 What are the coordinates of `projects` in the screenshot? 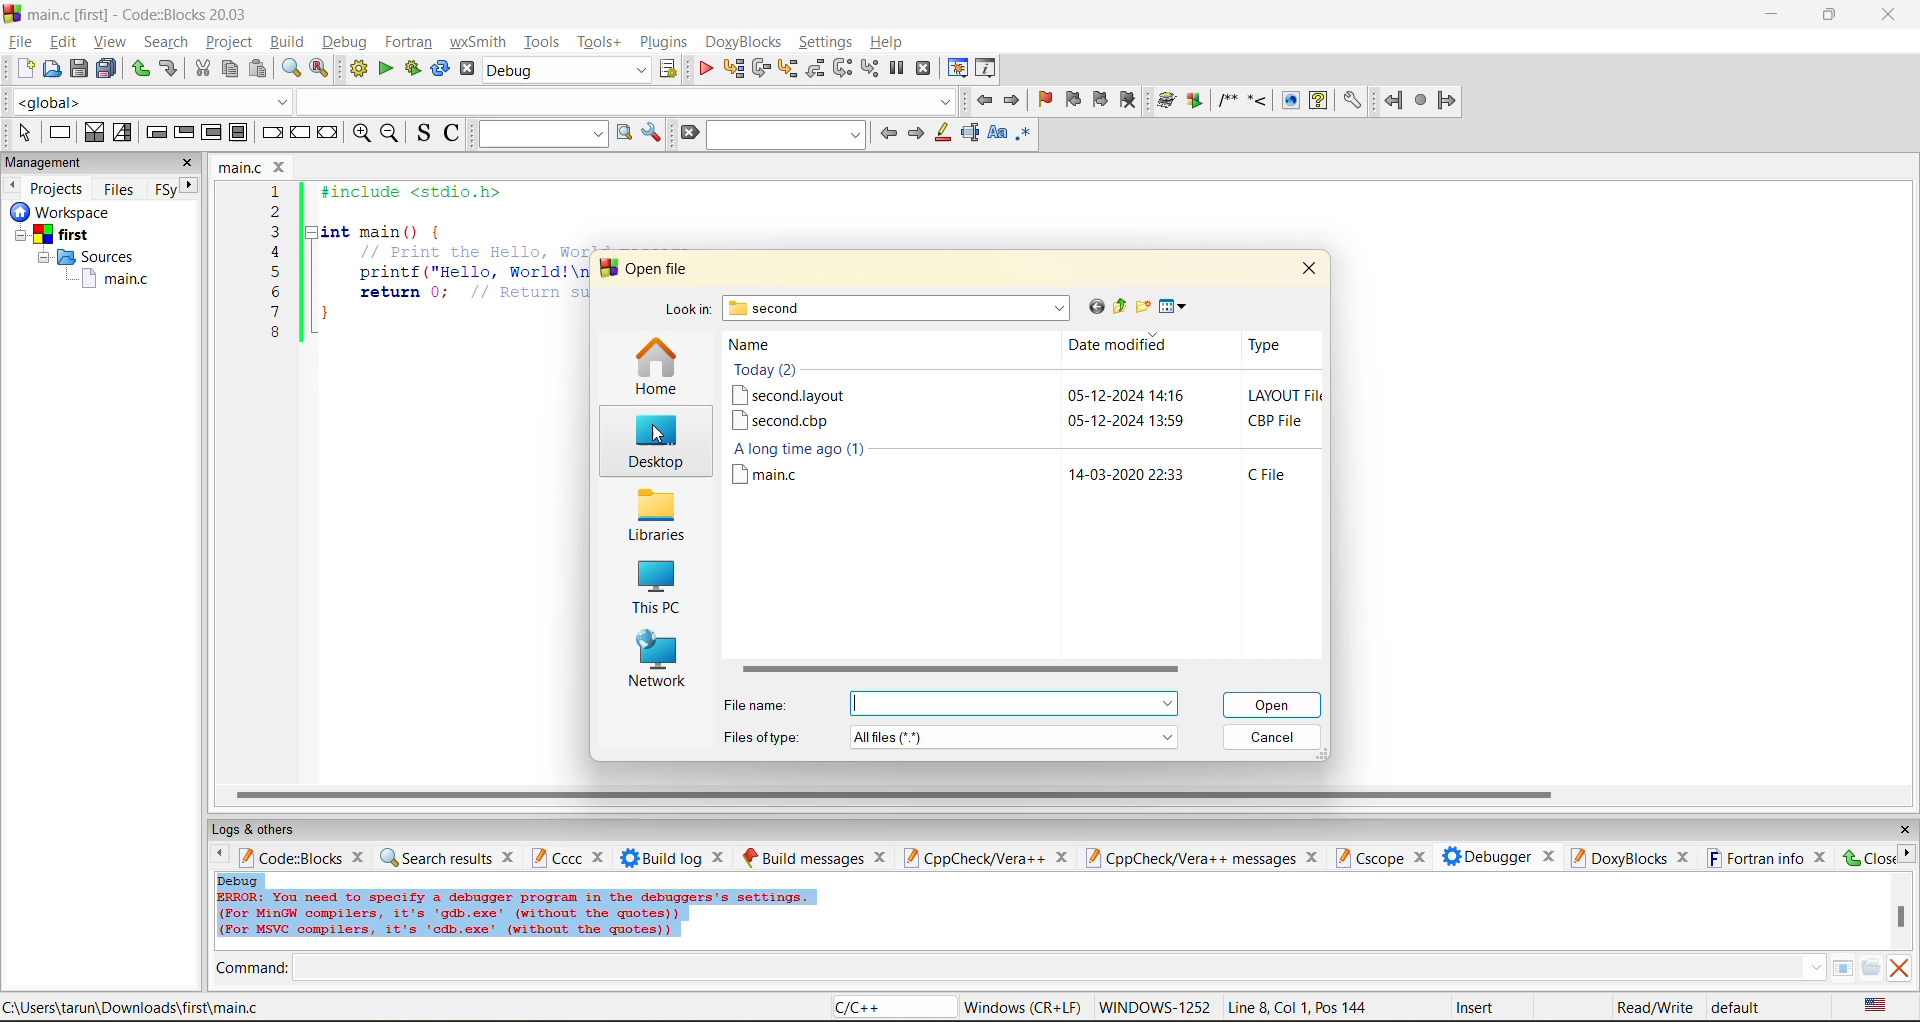 It's located at (58, 188).